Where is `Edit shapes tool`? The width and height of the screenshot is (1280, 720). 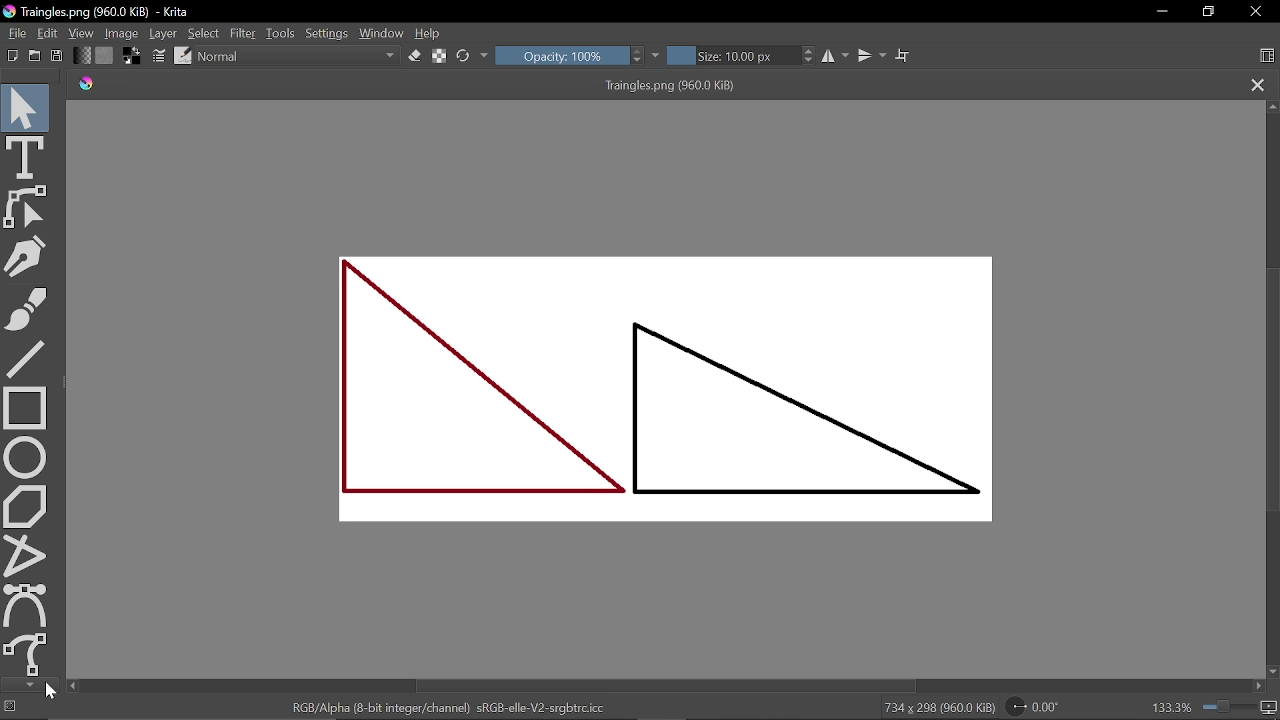 Edit shapes tool is located at coordinates (27, 208).